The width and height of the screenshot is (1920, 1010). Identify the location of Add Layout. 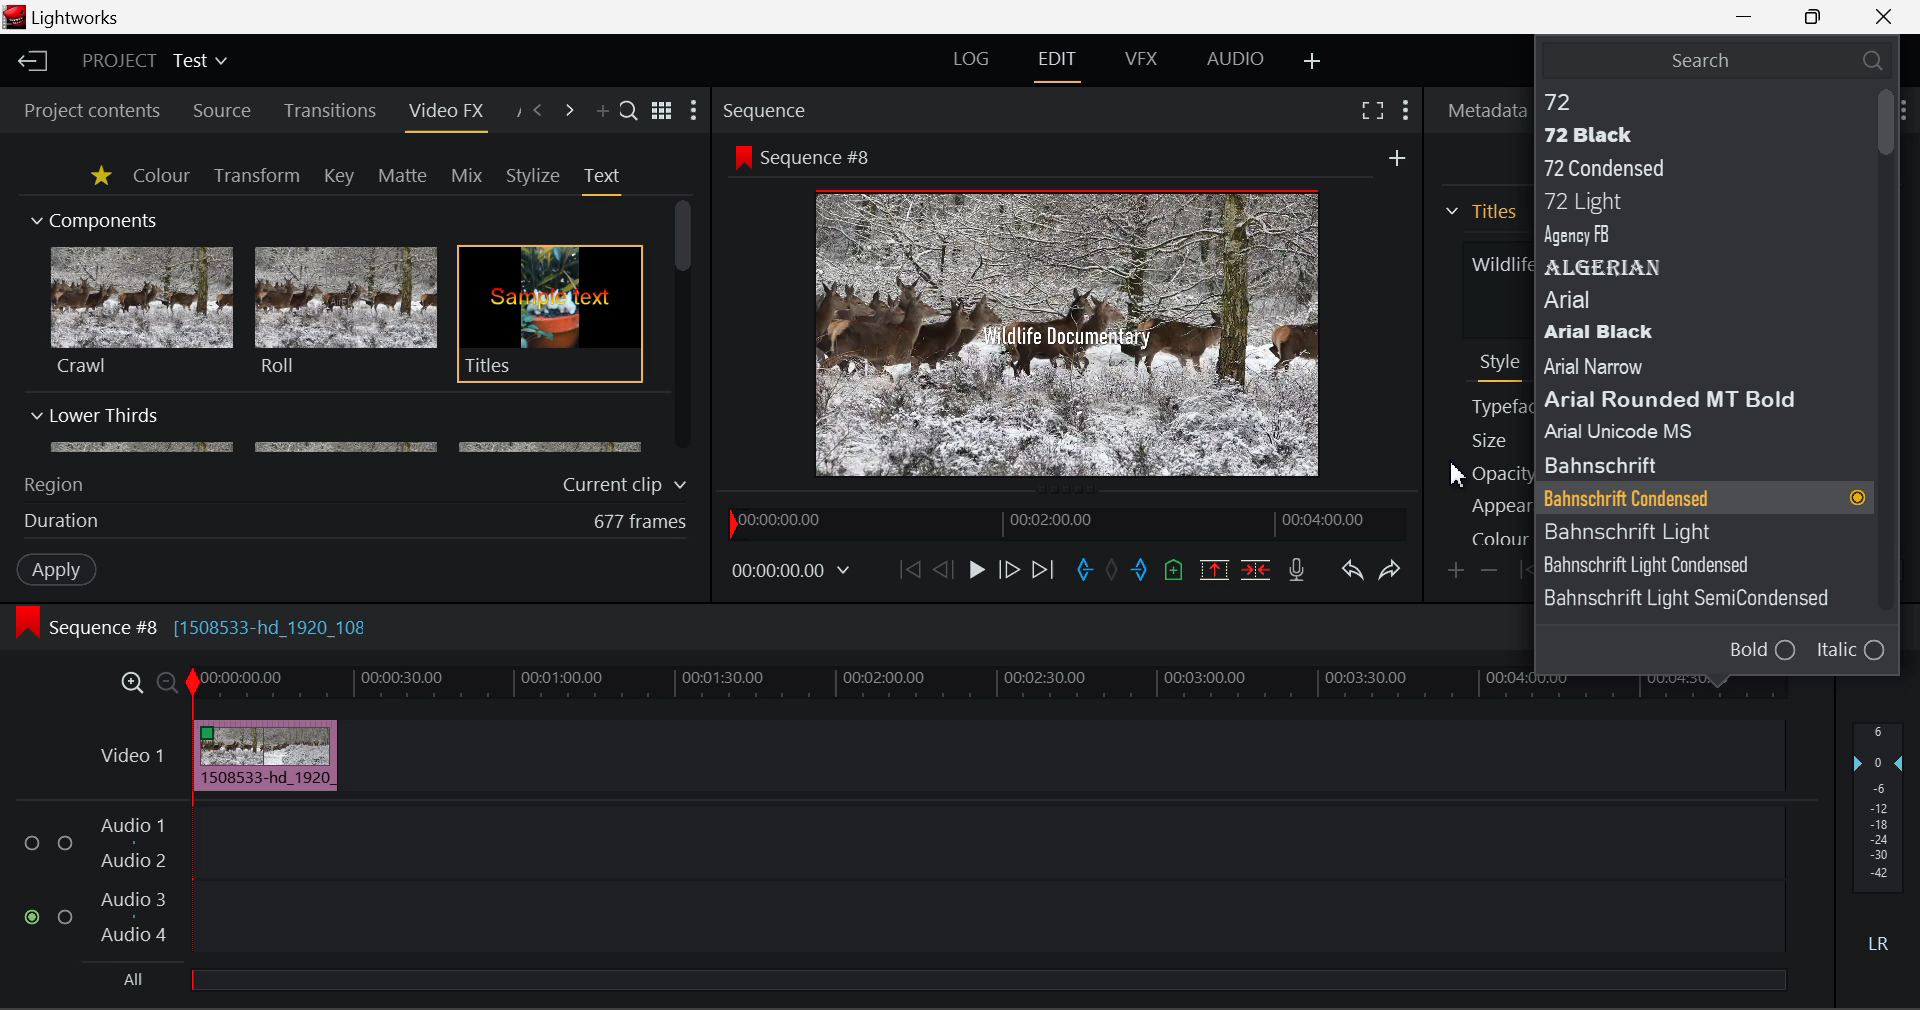
(1315, 63).